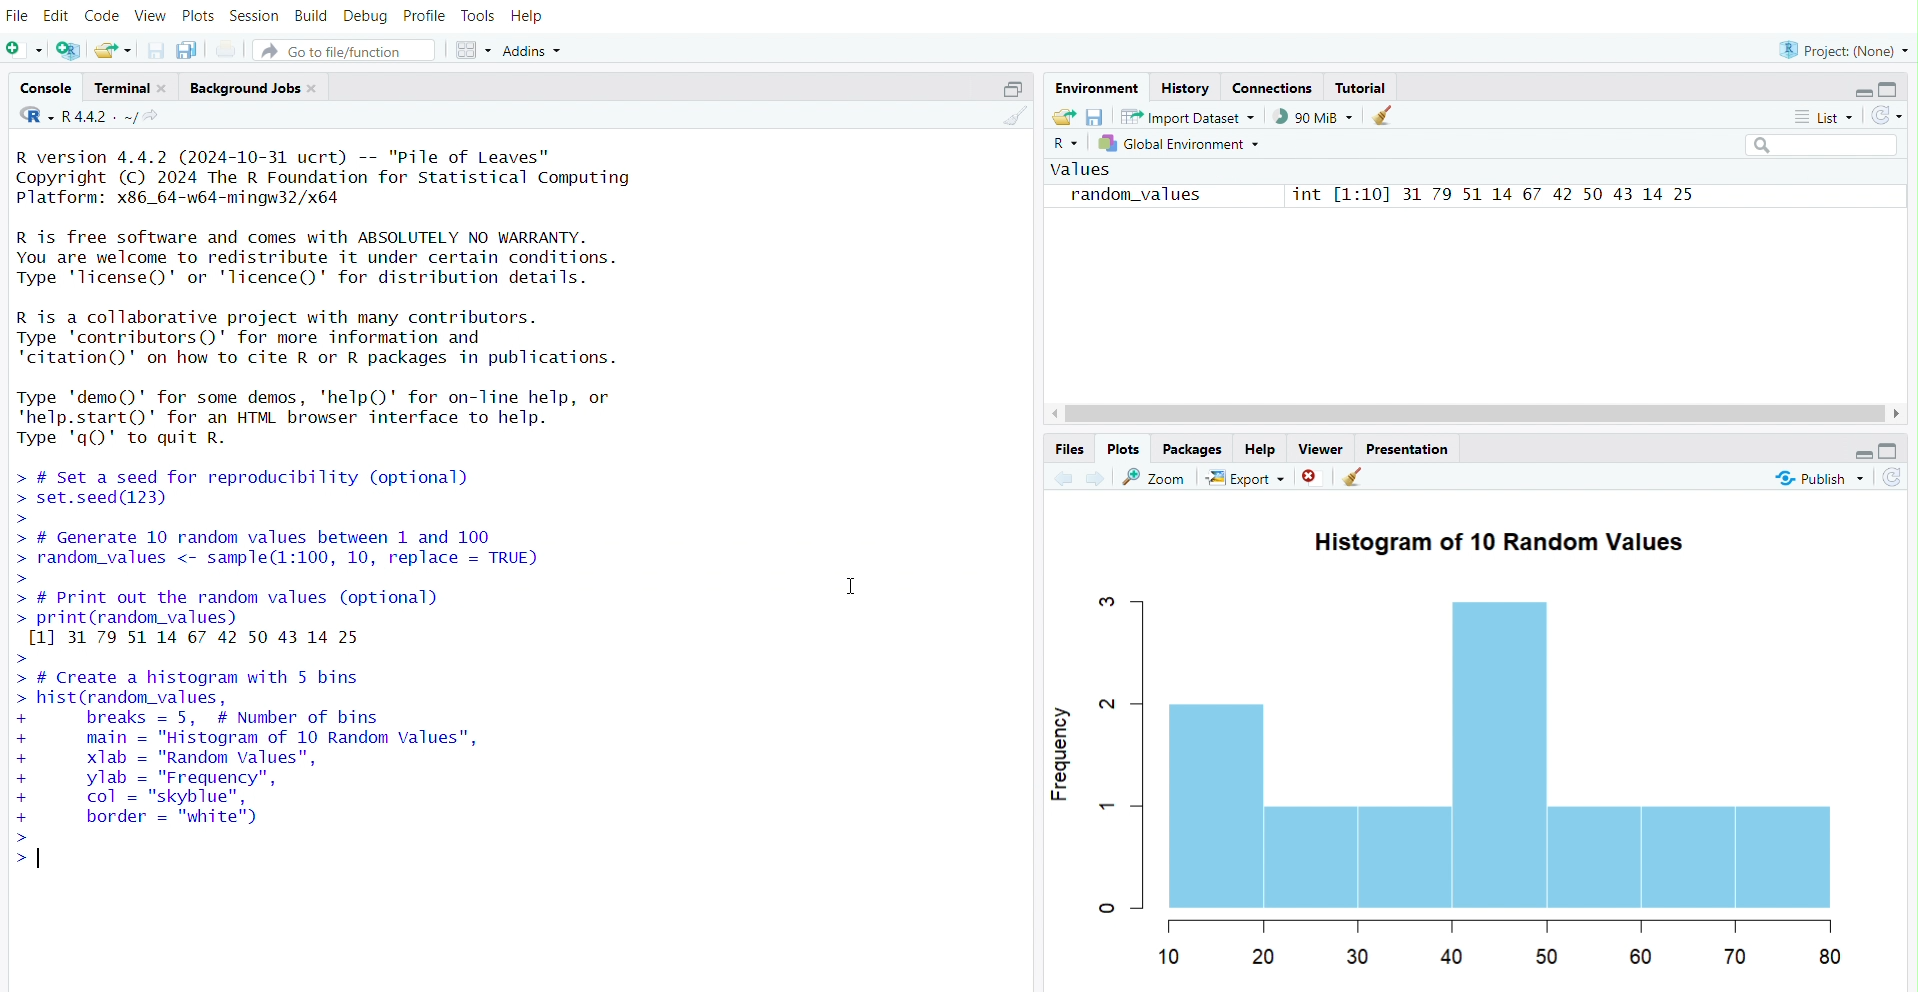  I want to click on go to file/function, so click(345, 47).